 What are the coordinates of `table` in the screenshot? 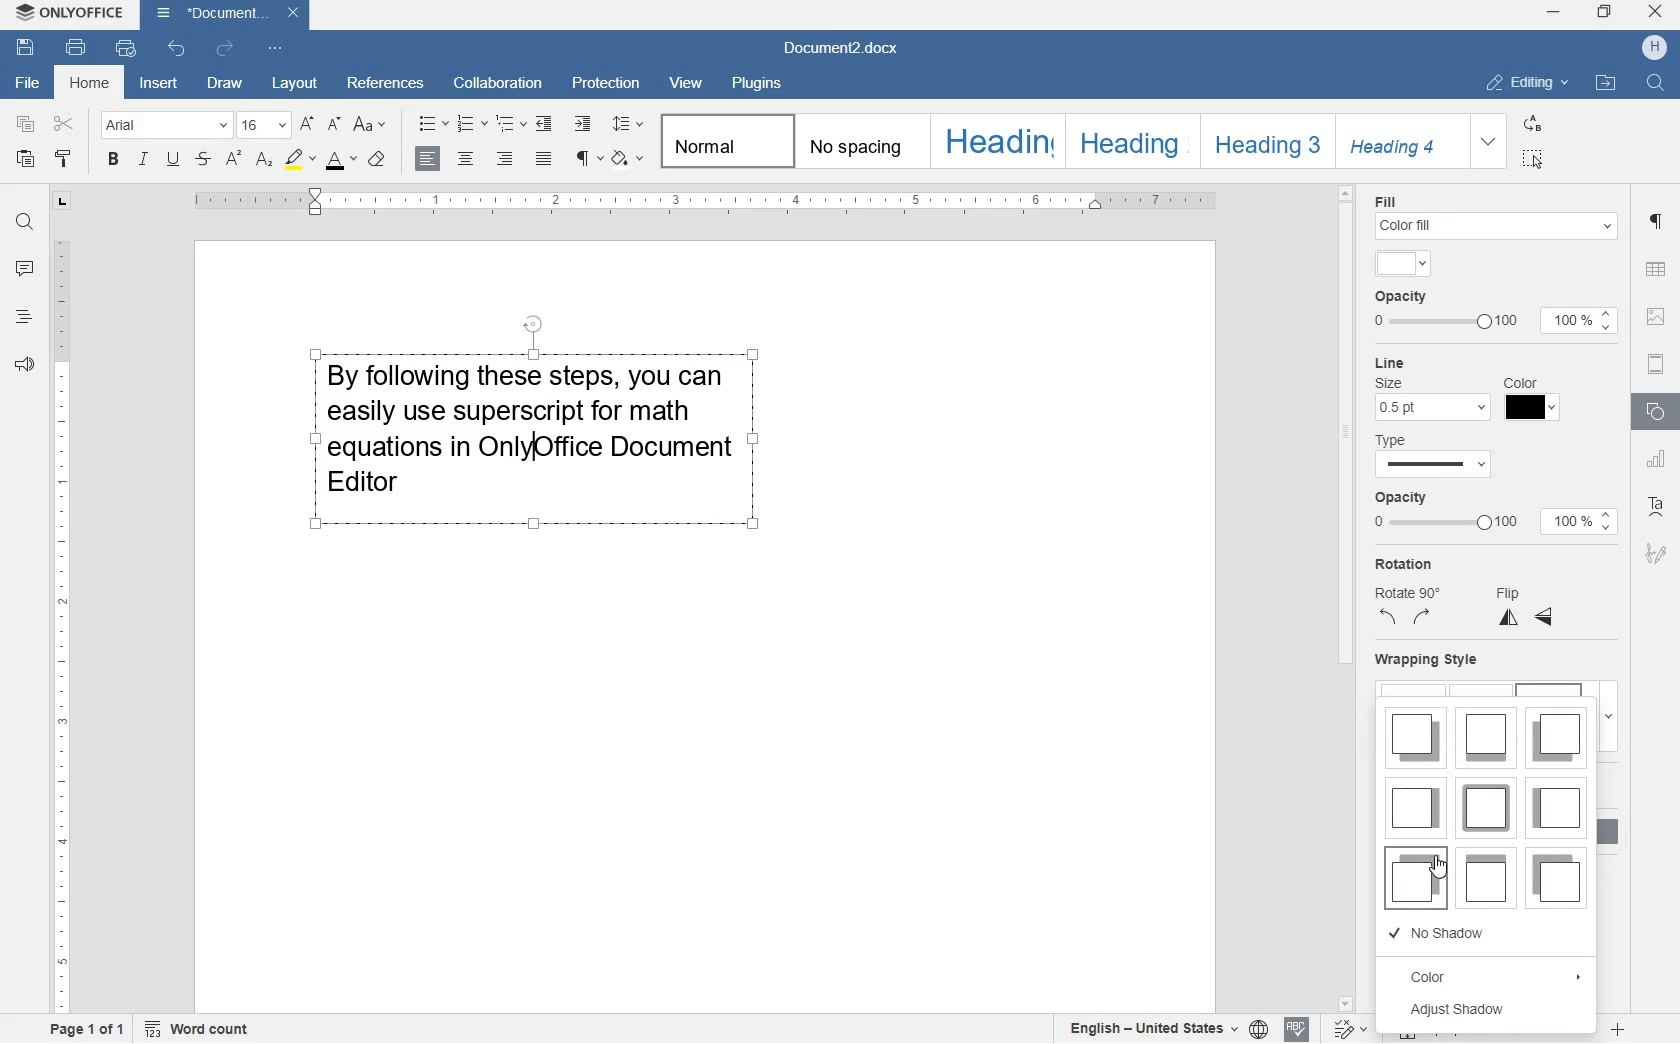 It's located at (1657, 271).